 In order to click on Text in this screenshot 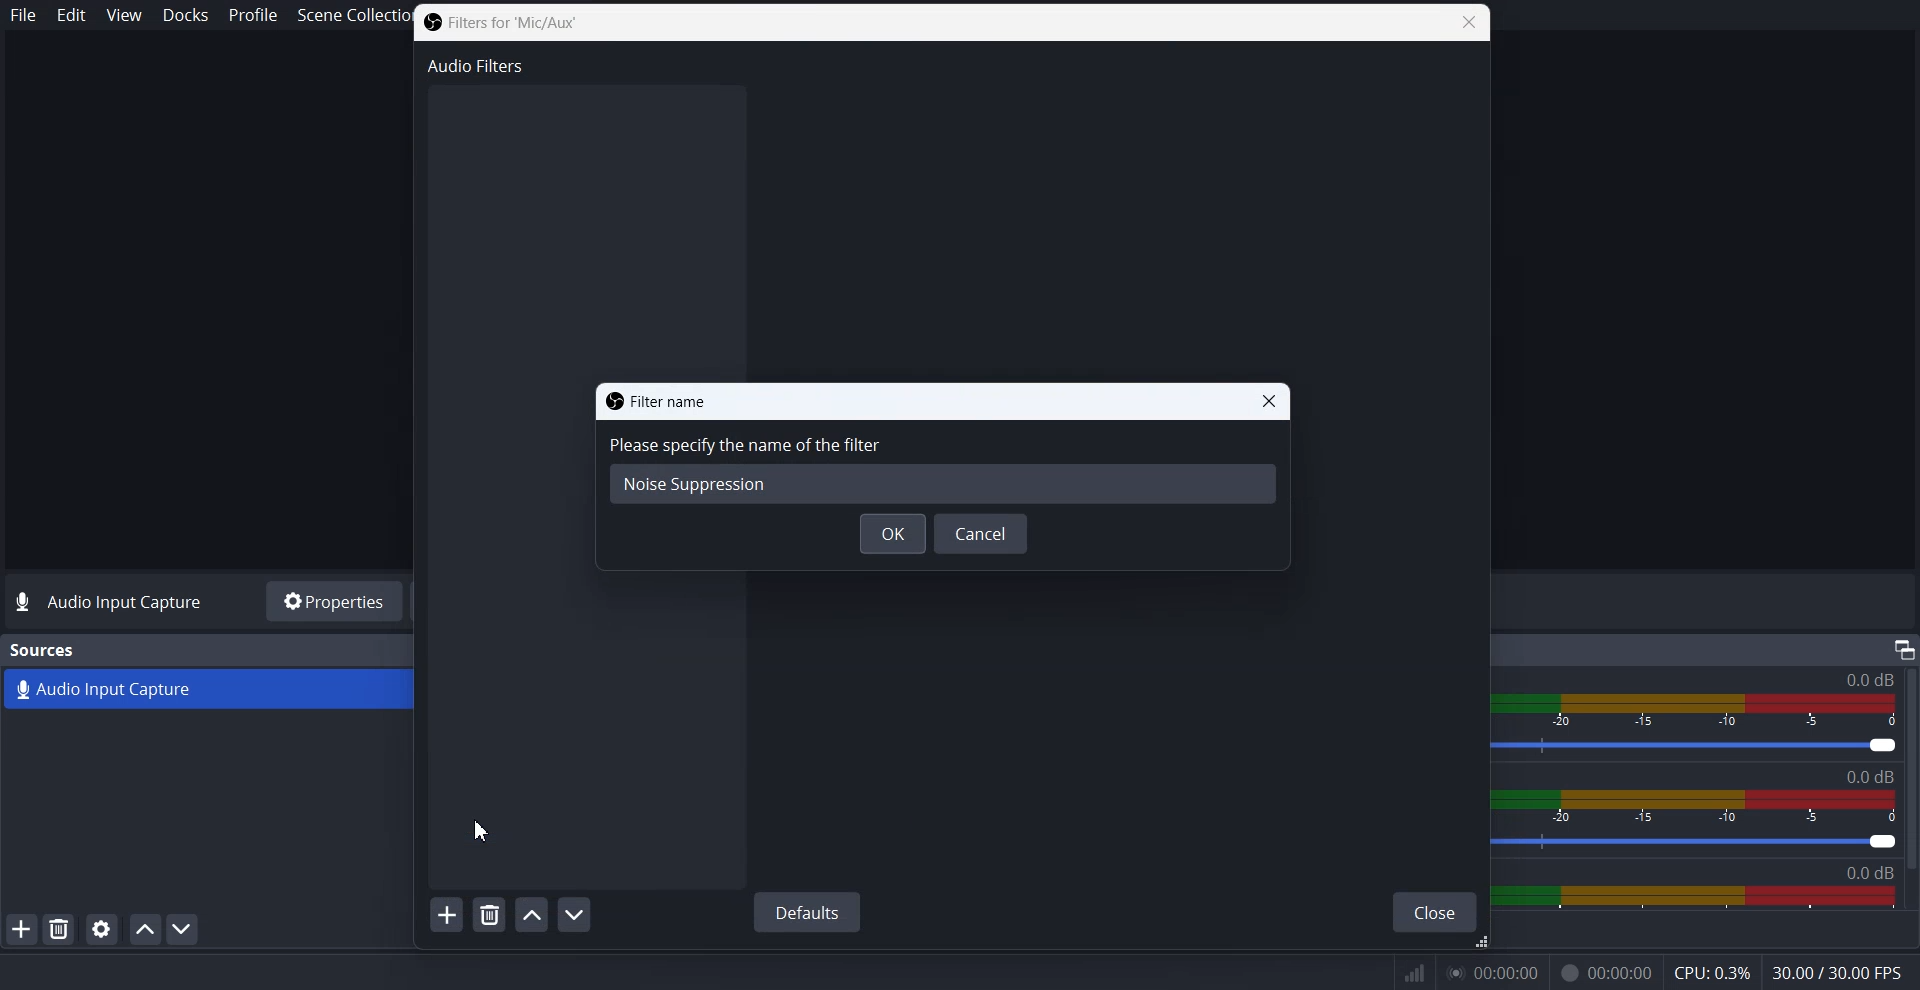, I will do `click(44, 650)`.